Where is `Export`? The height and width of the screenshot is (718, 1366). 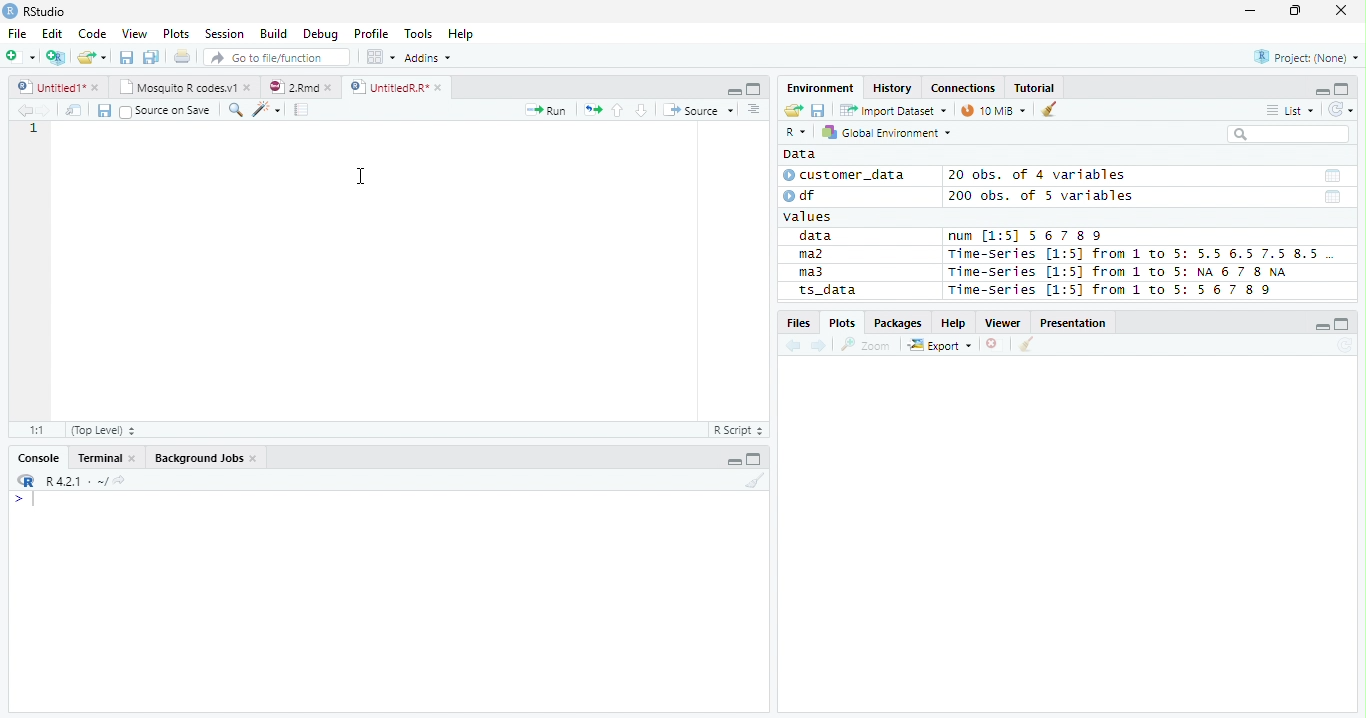 Export is located at coordinates (940, 346).